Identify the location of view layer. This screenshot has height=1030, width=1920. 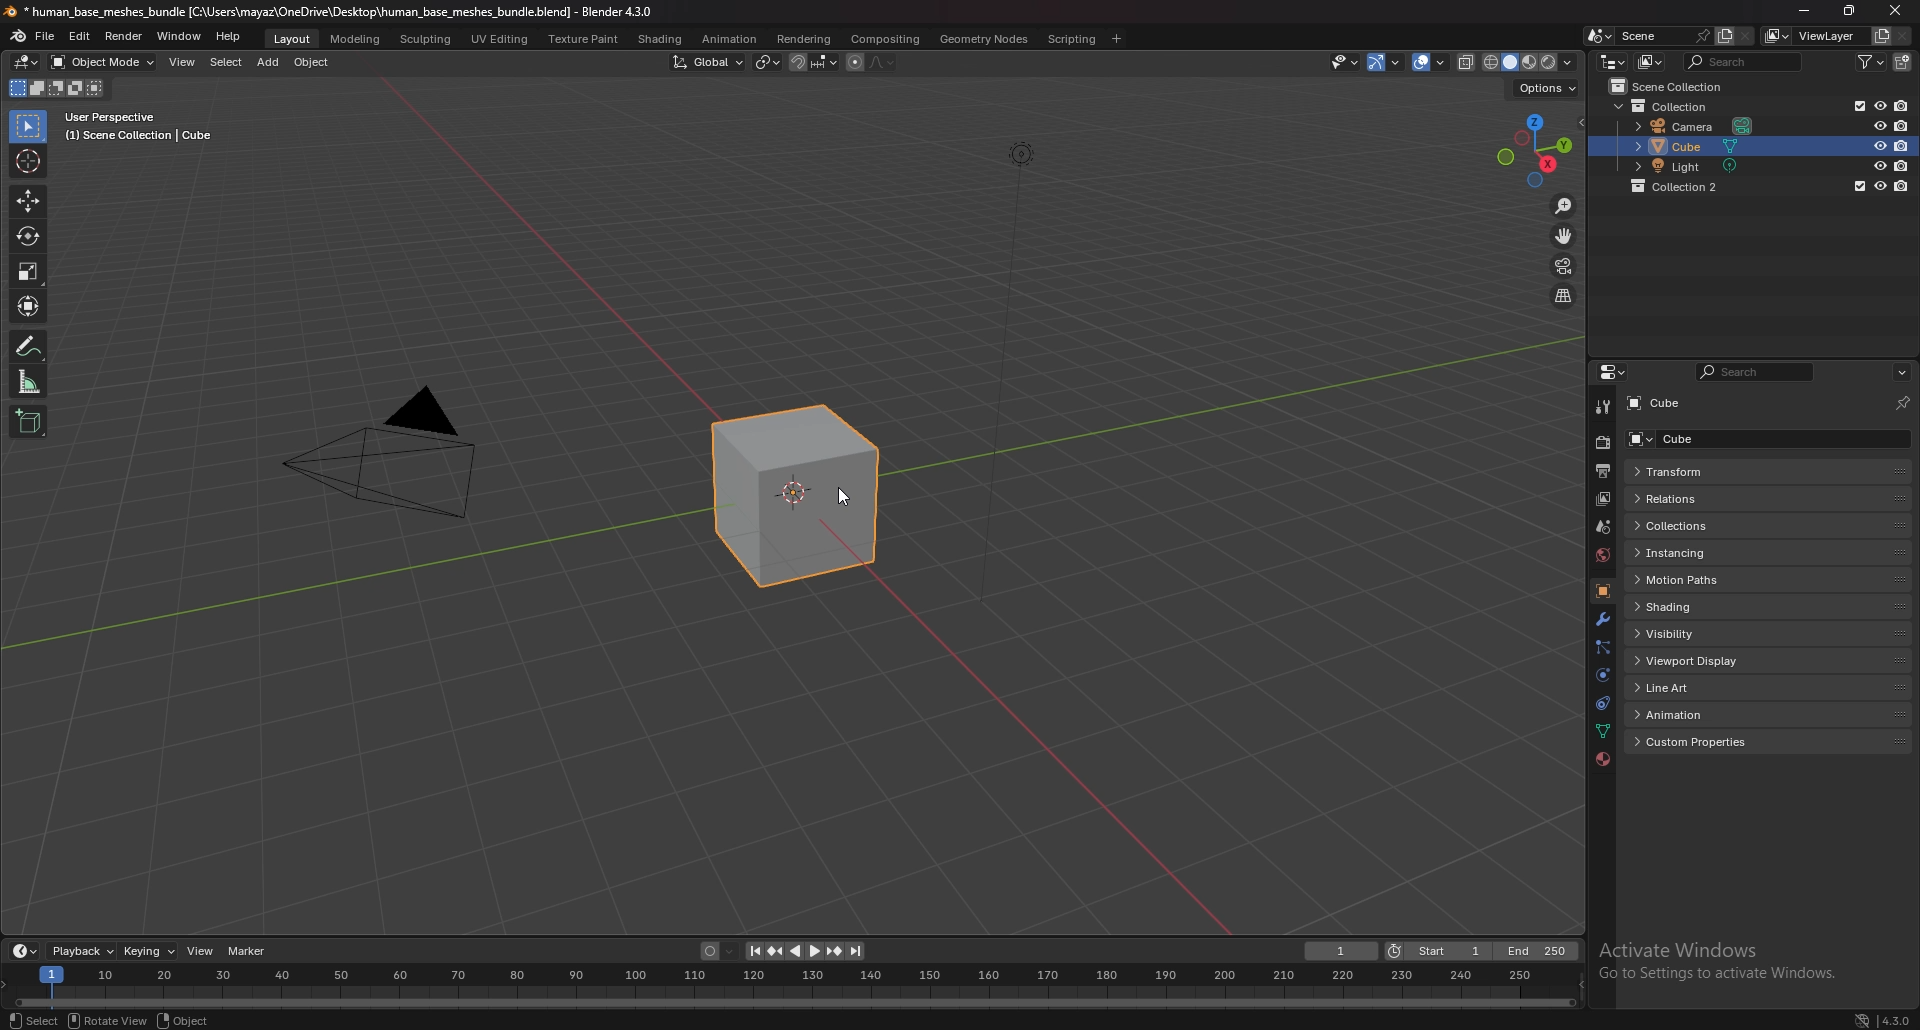
(1810, 36).